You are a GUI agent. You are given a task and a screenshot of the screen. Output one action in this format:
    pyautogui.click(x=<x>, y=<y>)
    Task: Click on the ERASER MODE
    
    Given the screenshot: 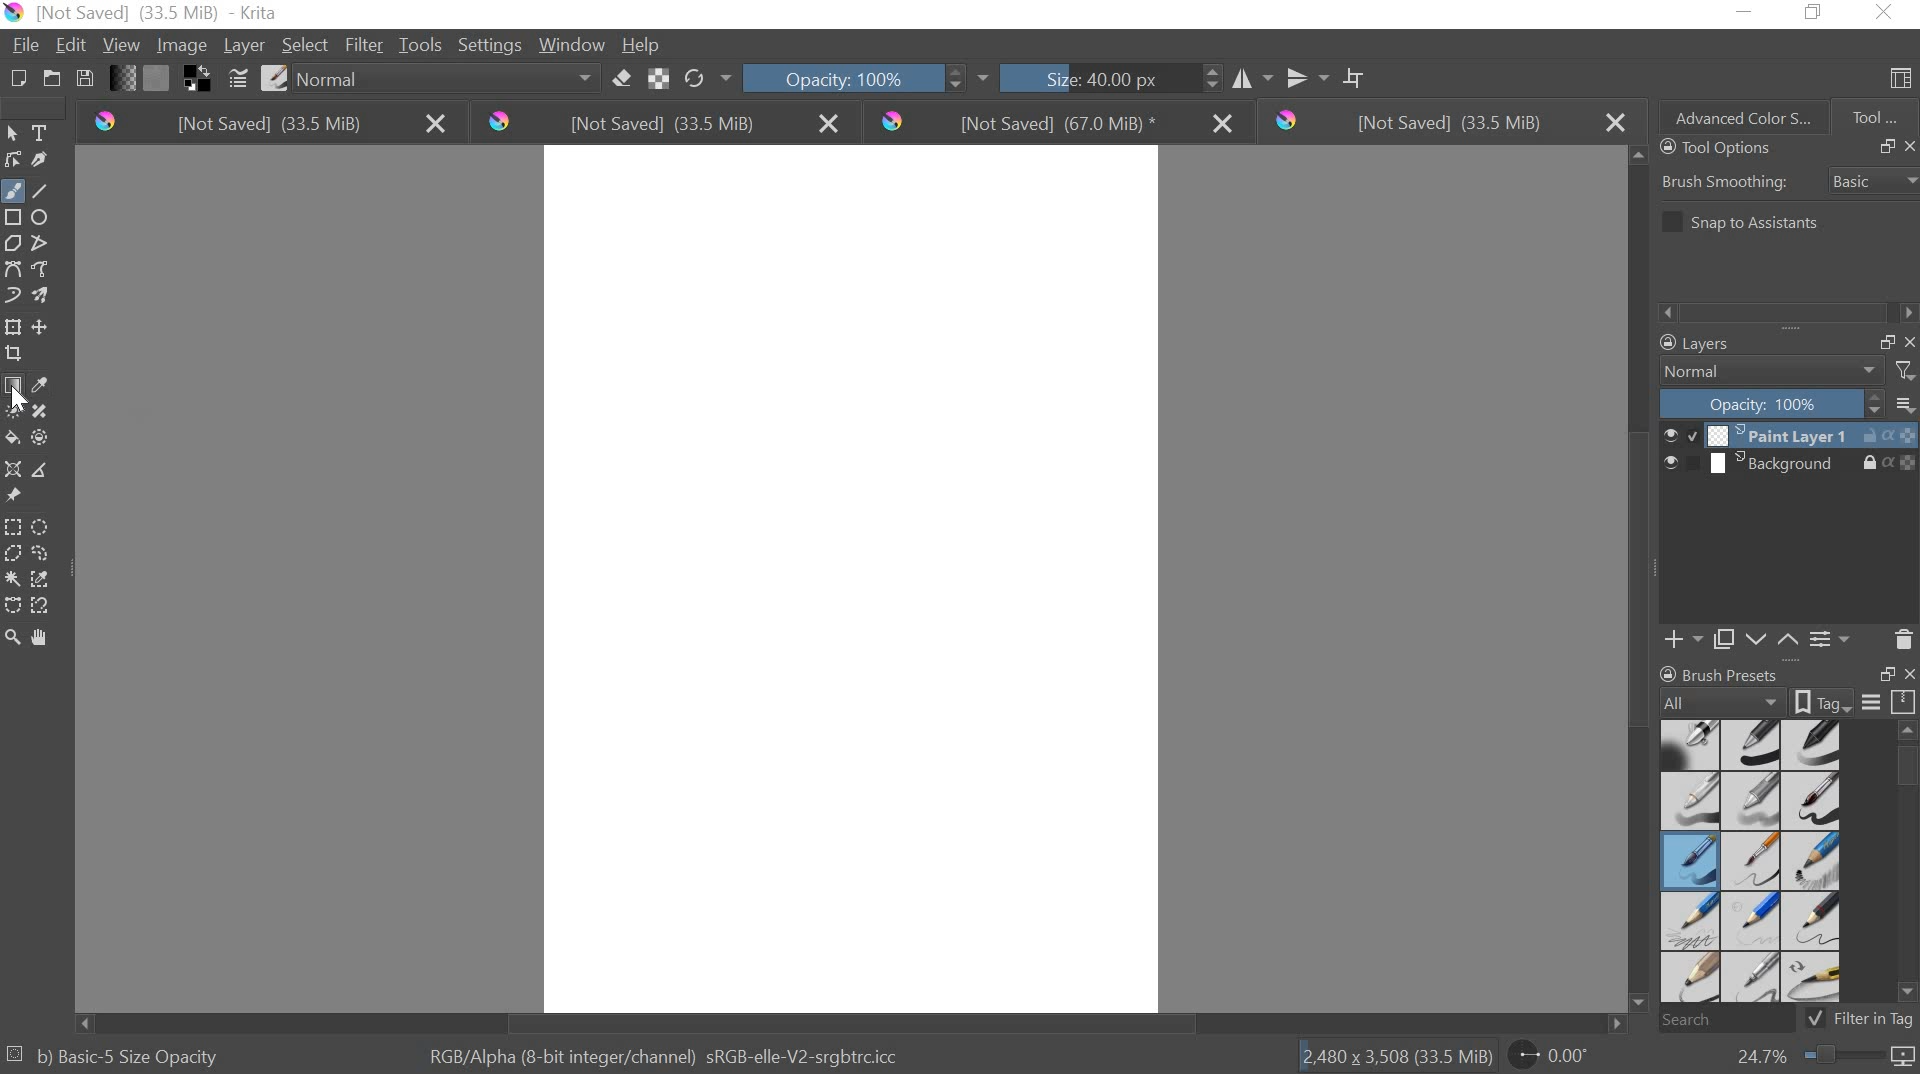 What is the action you would take?
    pyautogui.click(x=620, y=81)
    